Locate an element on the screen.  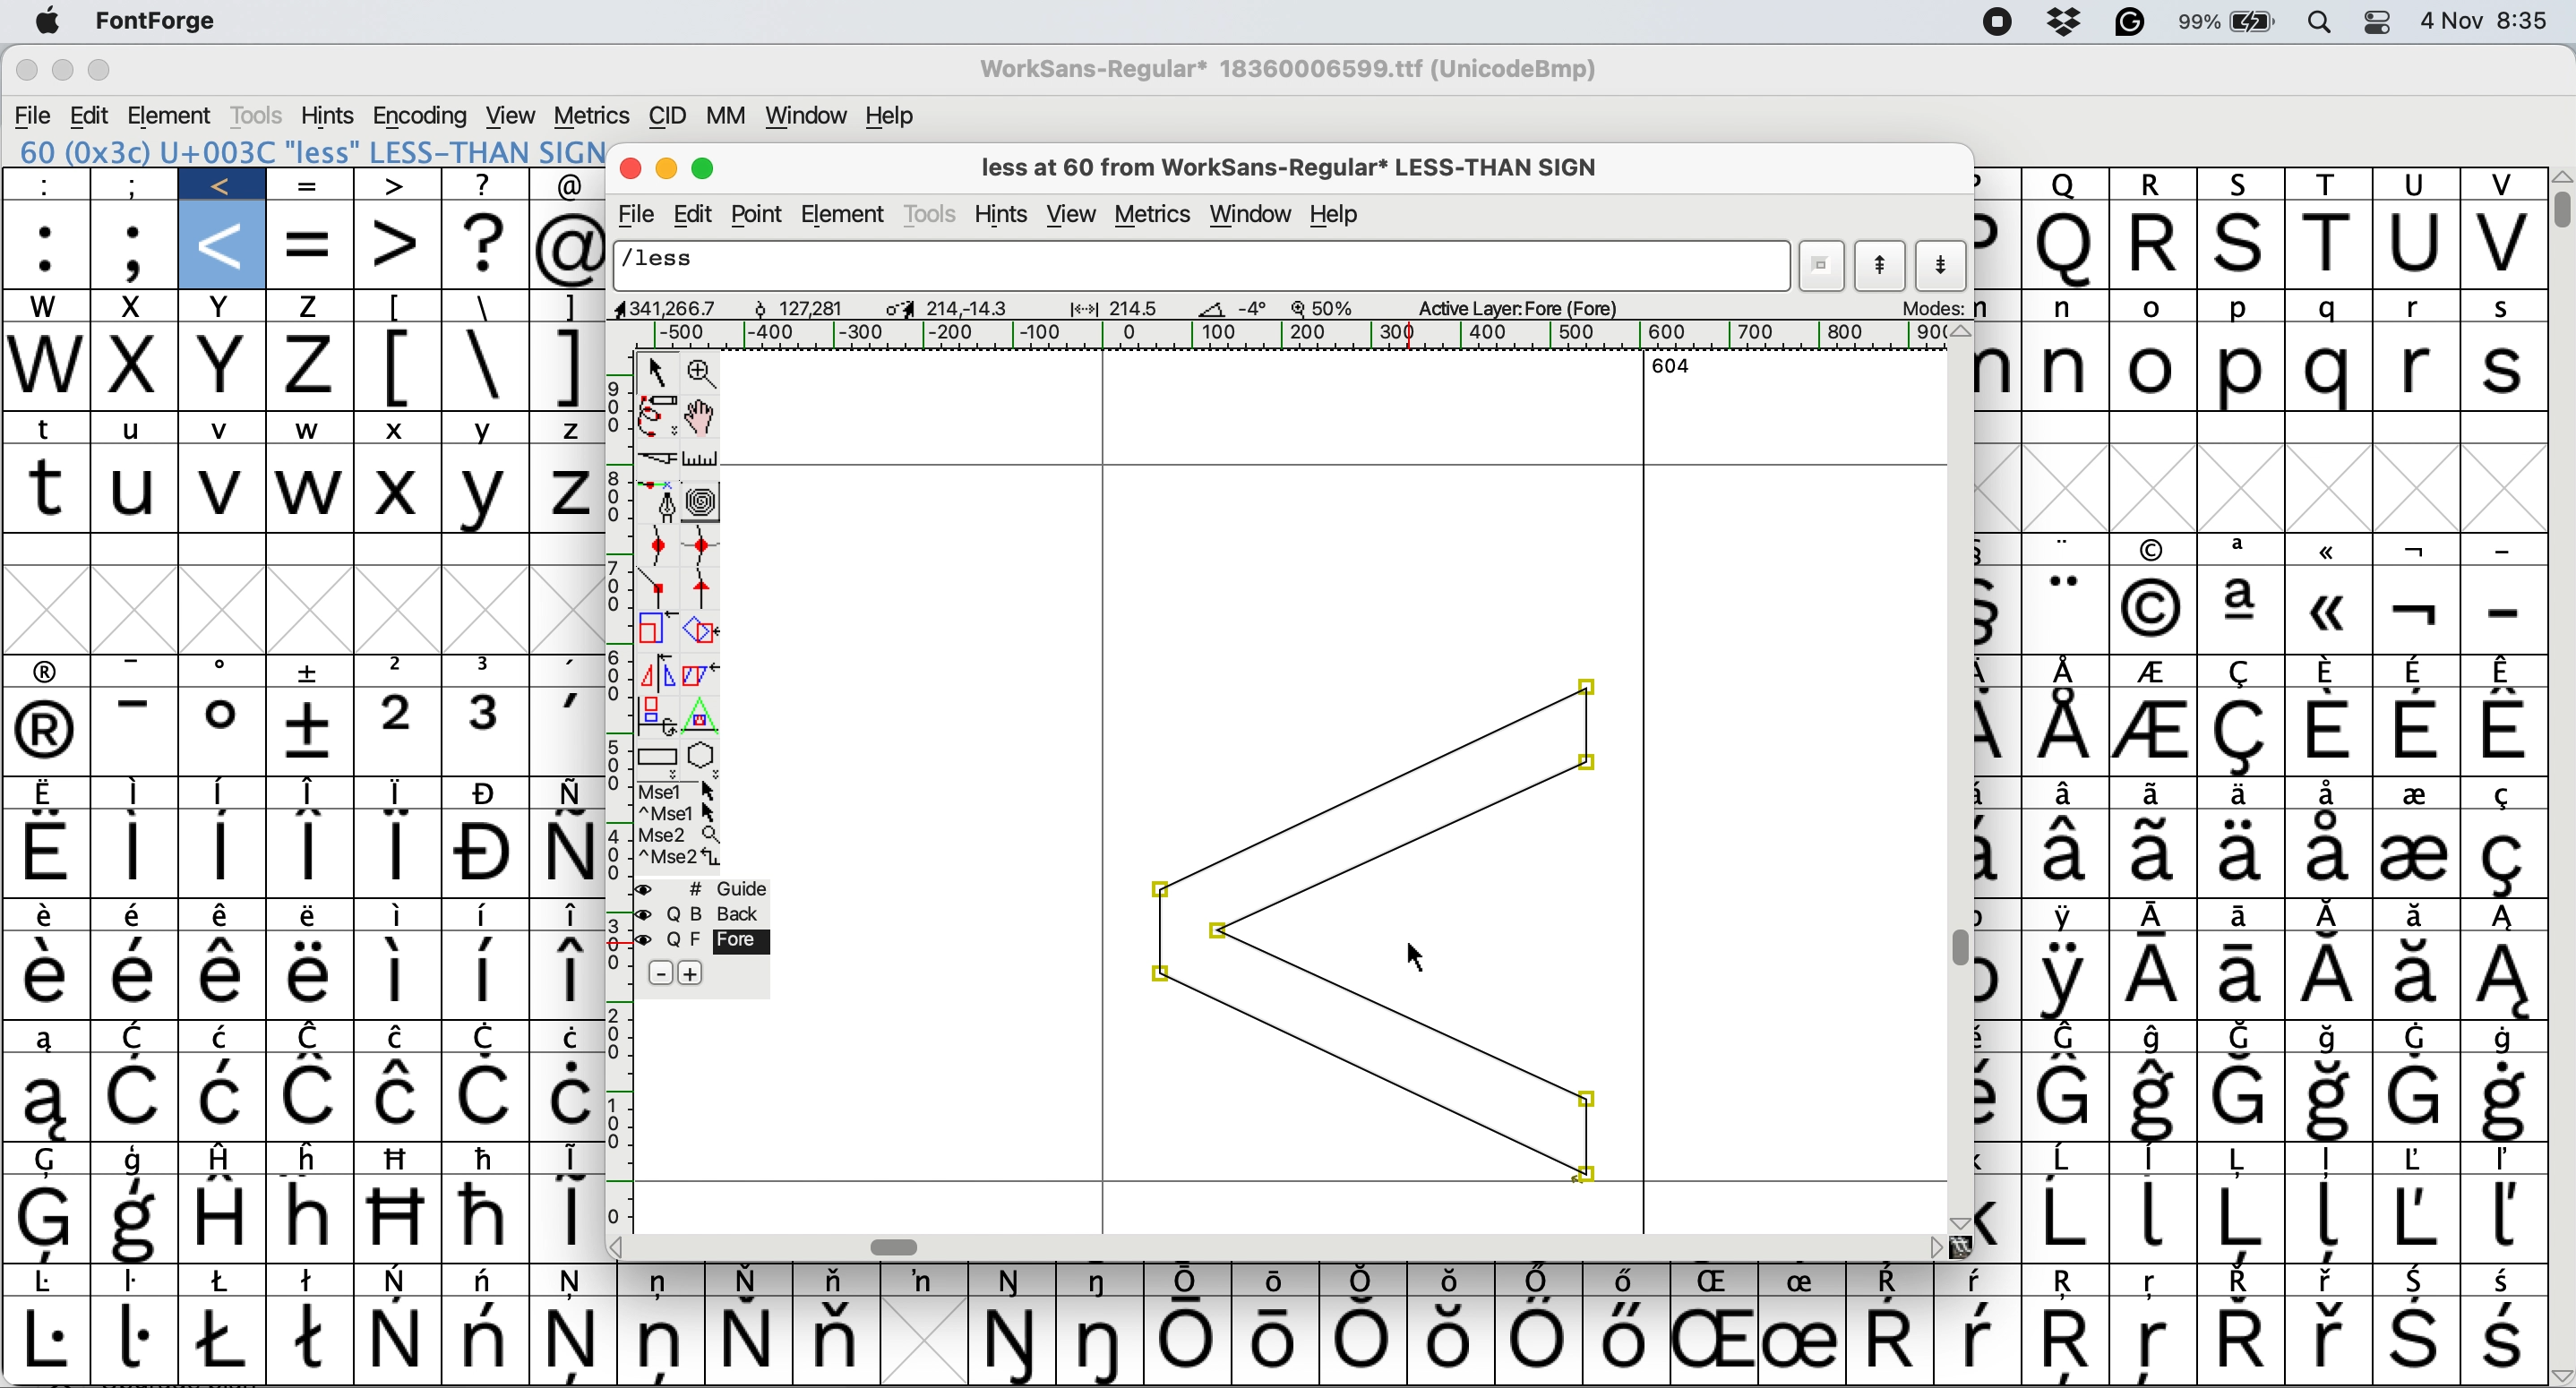
metrics is located at coordinates (591, 116).